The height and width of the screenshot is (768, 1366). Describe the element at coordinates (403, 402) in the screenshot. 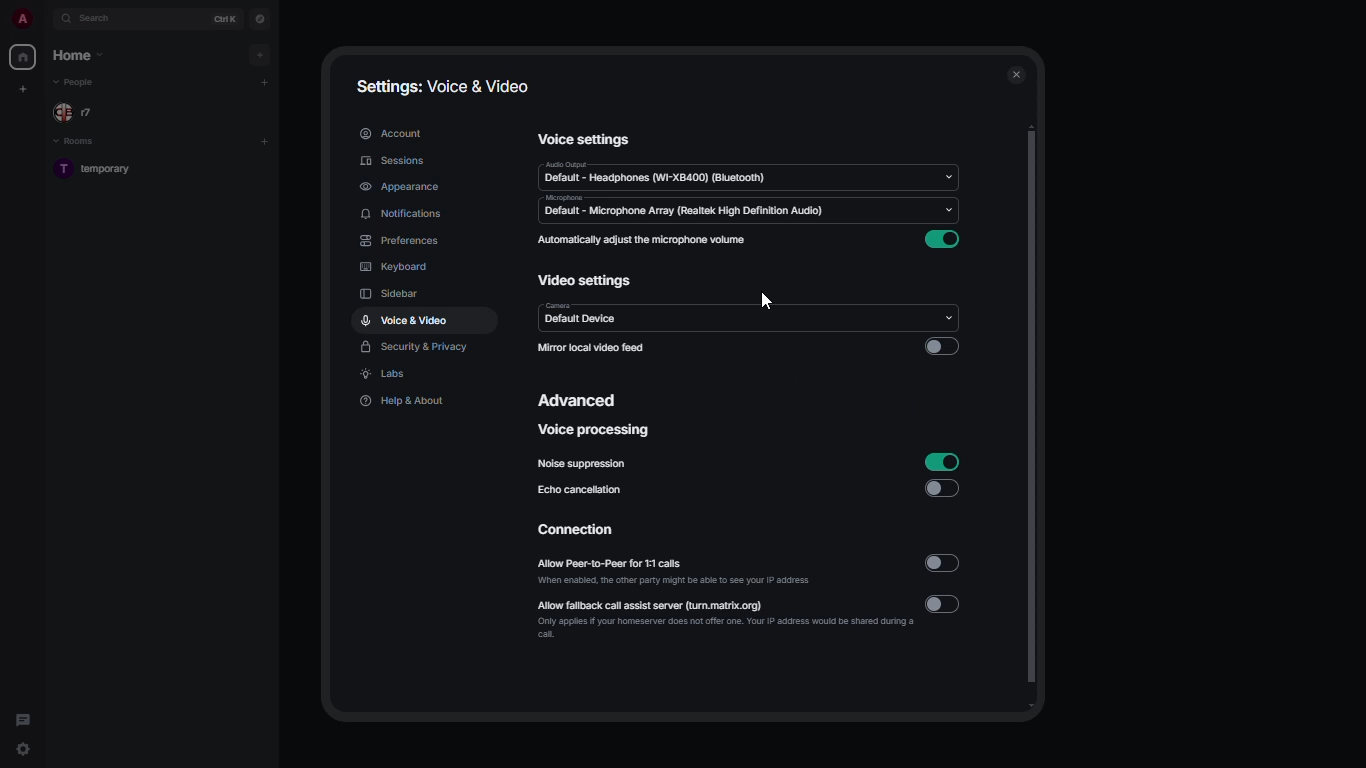

I see `help & about` at that location.